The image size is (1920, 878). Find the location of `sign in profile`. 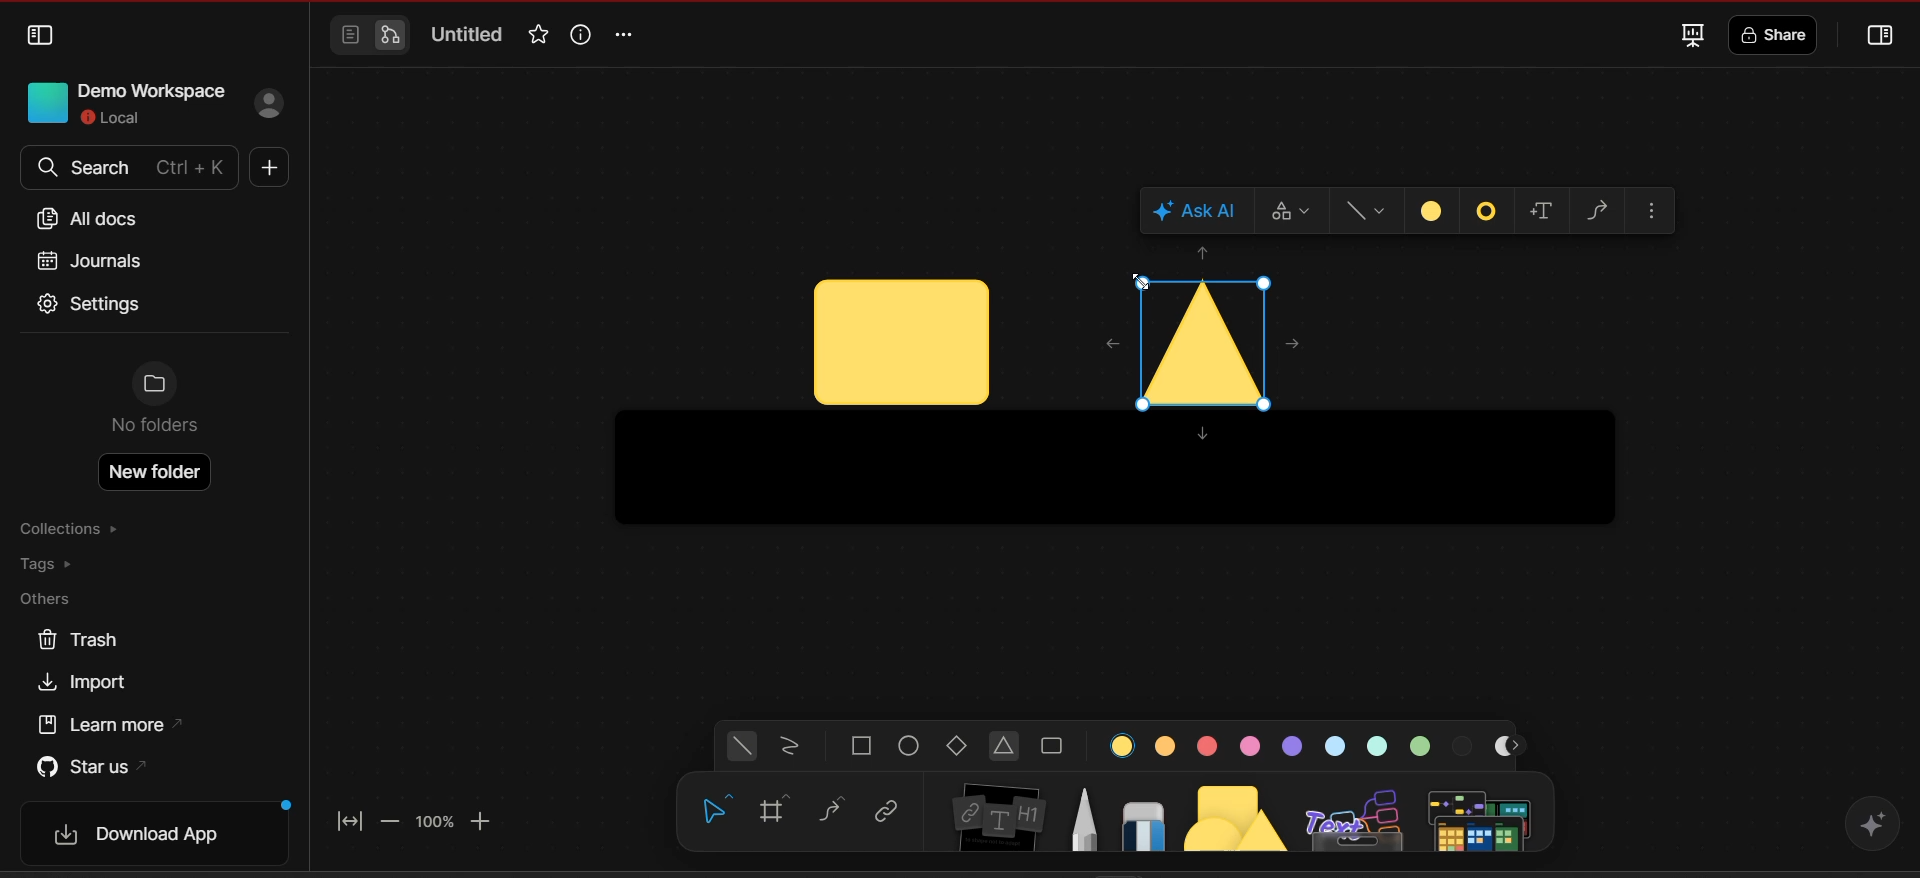

sign in profile is located at coordinates (272, 105).